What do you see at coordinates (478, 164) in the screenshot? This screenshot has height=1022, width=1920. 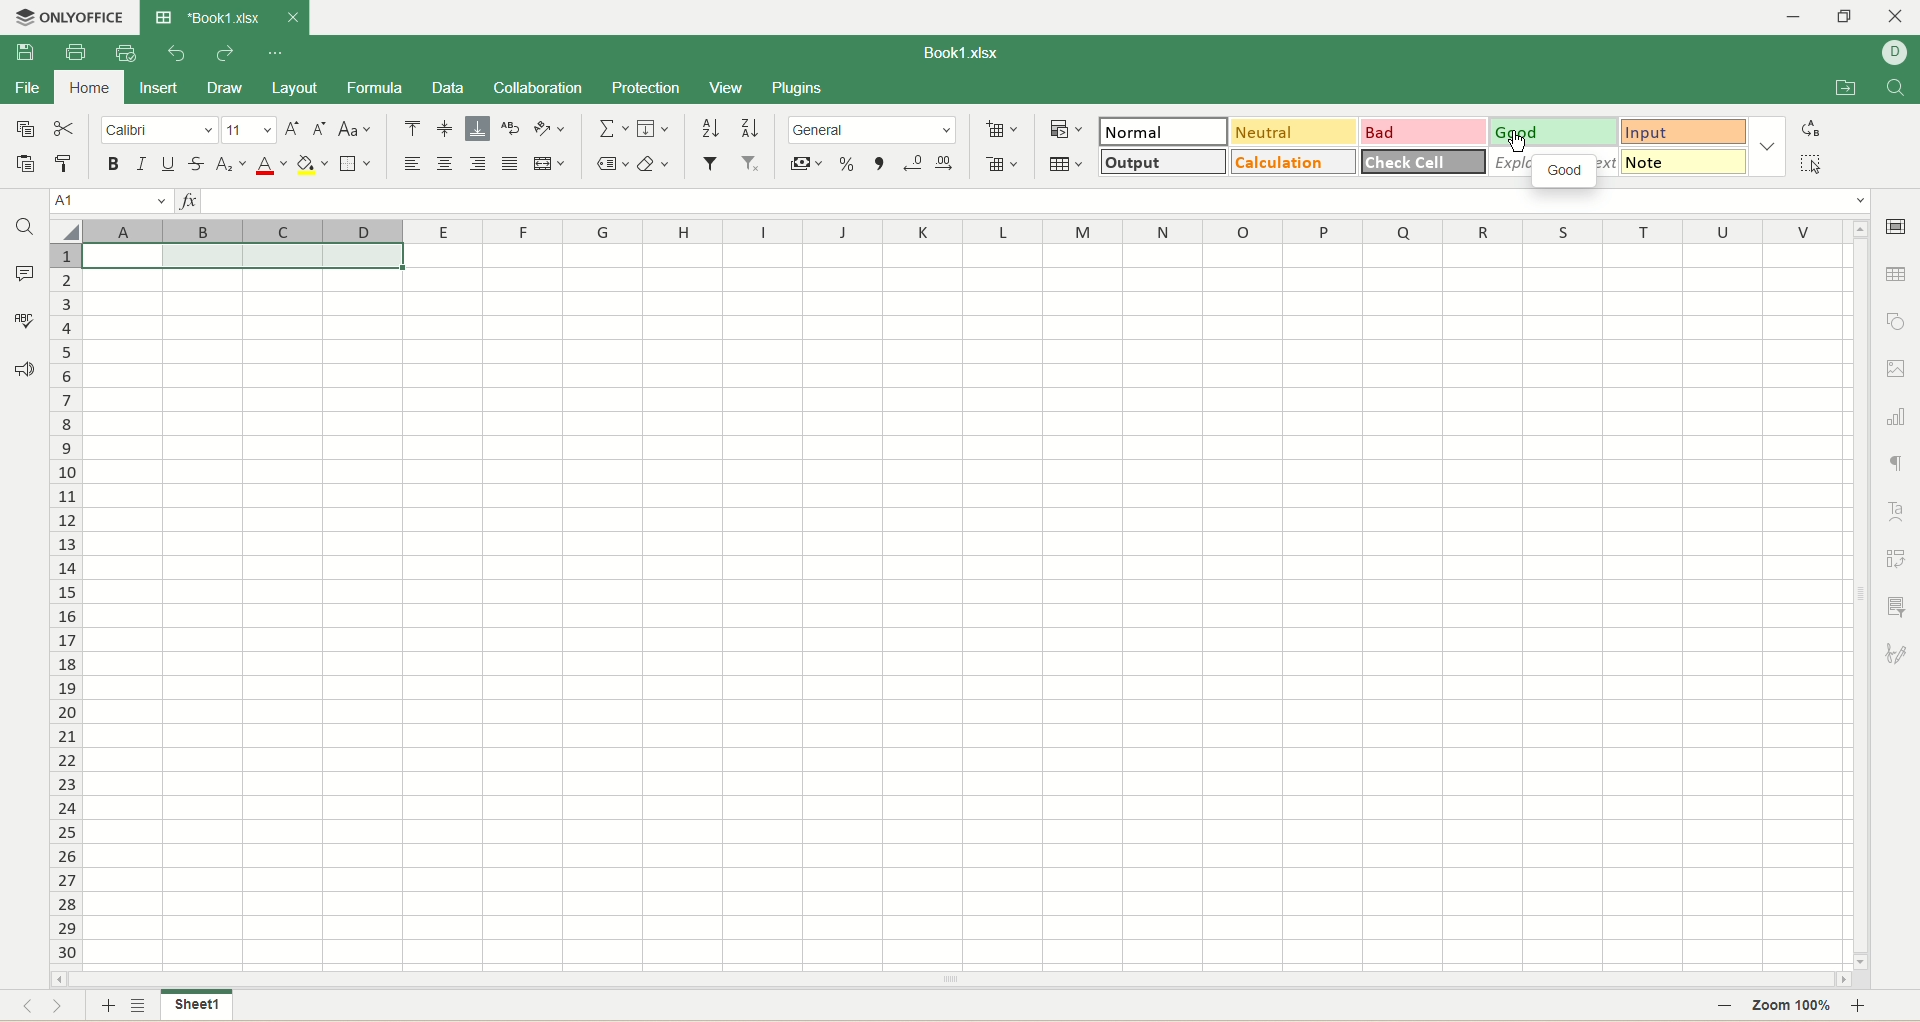 I see `align right` at bounding box center [478, 164].